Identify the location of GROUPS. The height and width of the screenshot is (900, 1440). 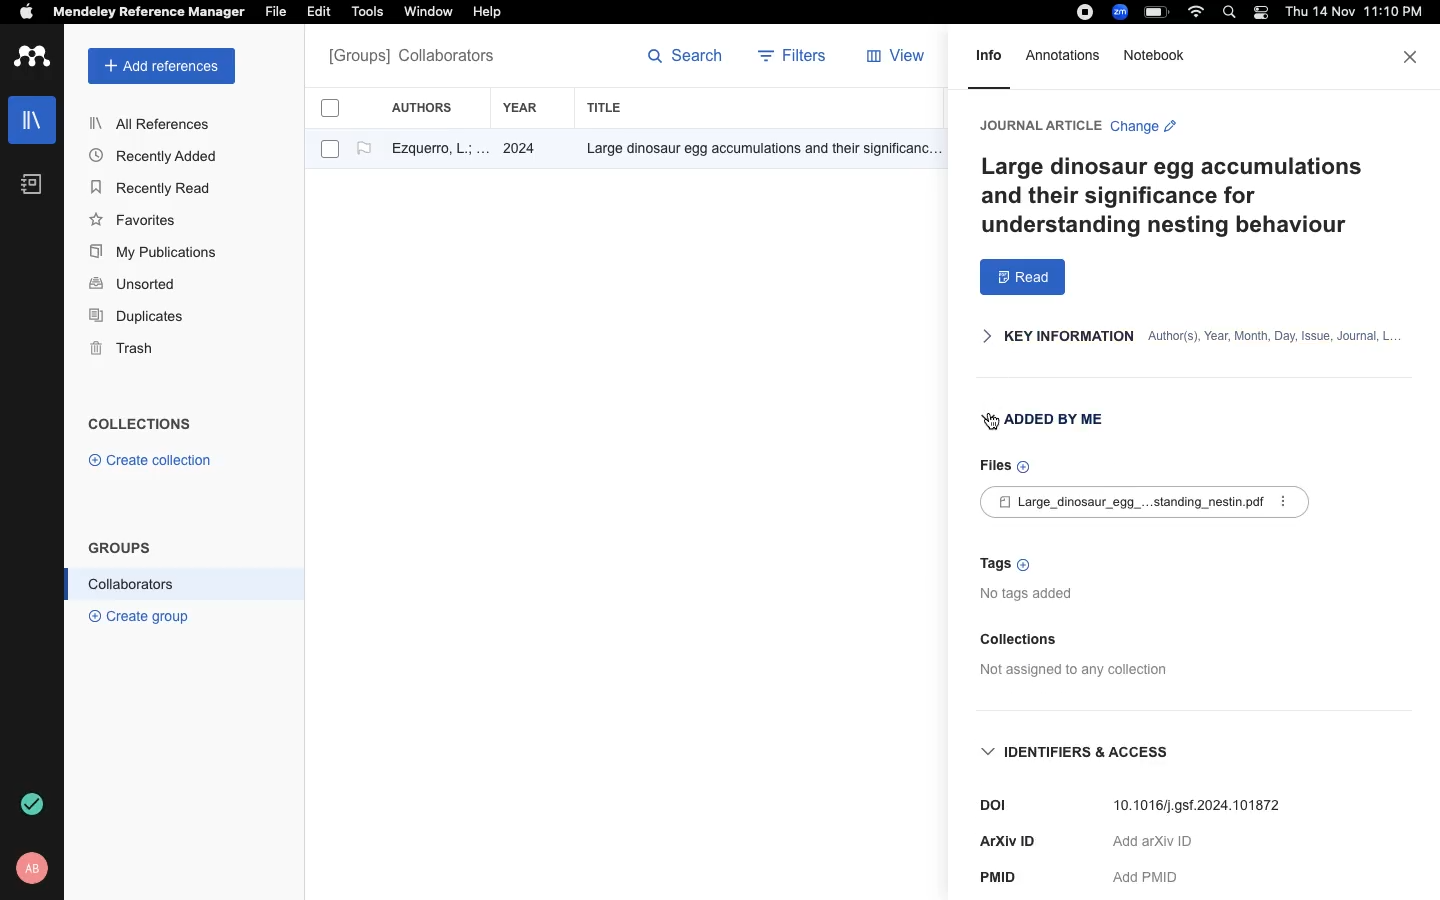
(120, 546).